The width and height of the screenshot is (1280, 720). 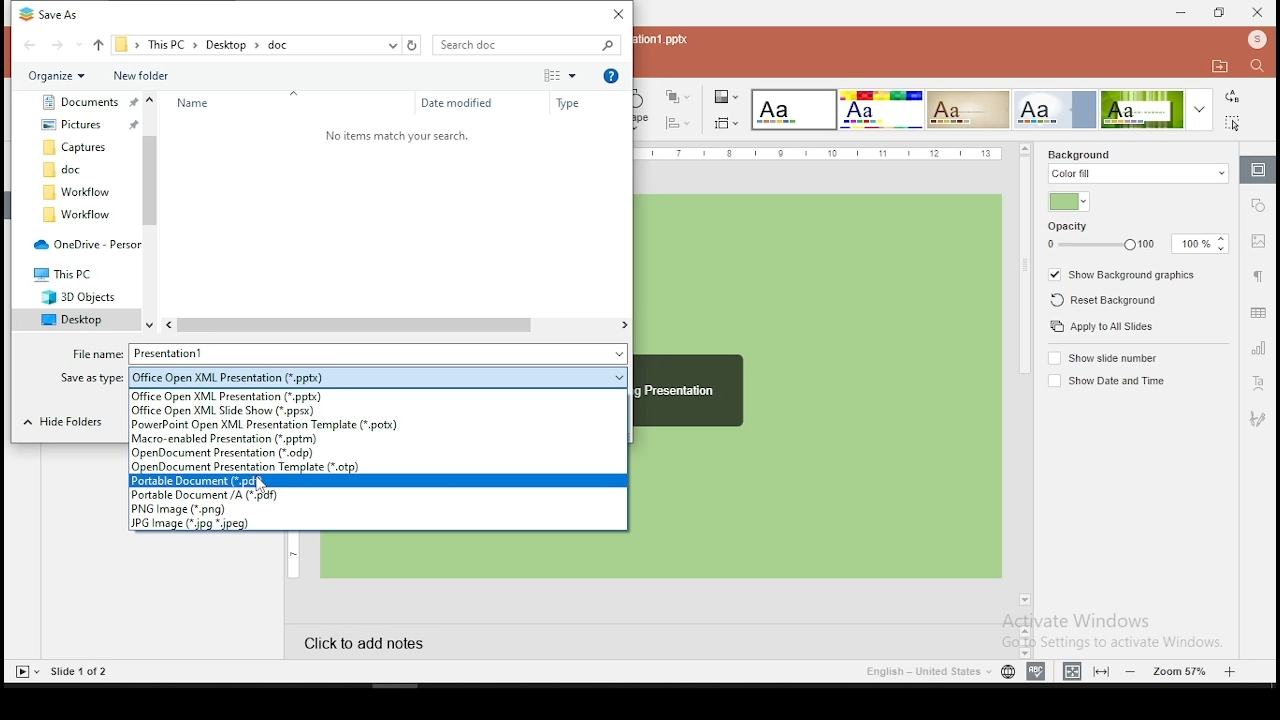 I want to click on opacity input, so click(x=1201, y=245).